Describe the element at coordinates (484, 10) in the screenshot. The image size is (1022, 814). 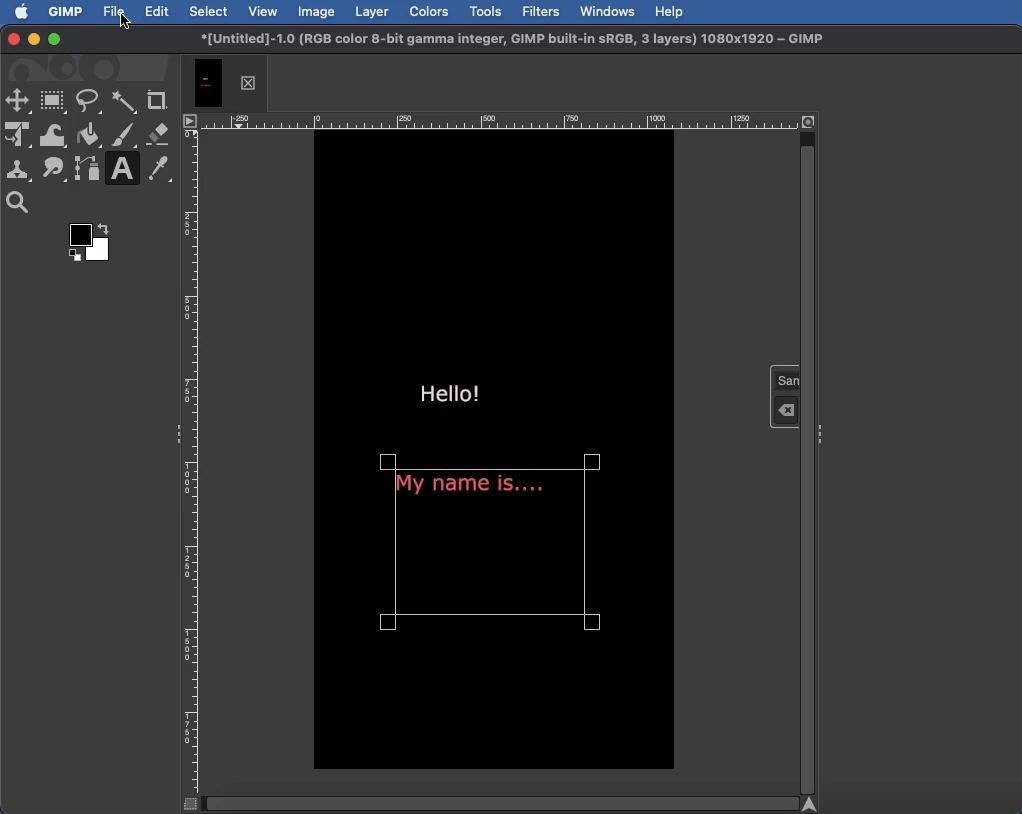
I see `Tools` at that location.